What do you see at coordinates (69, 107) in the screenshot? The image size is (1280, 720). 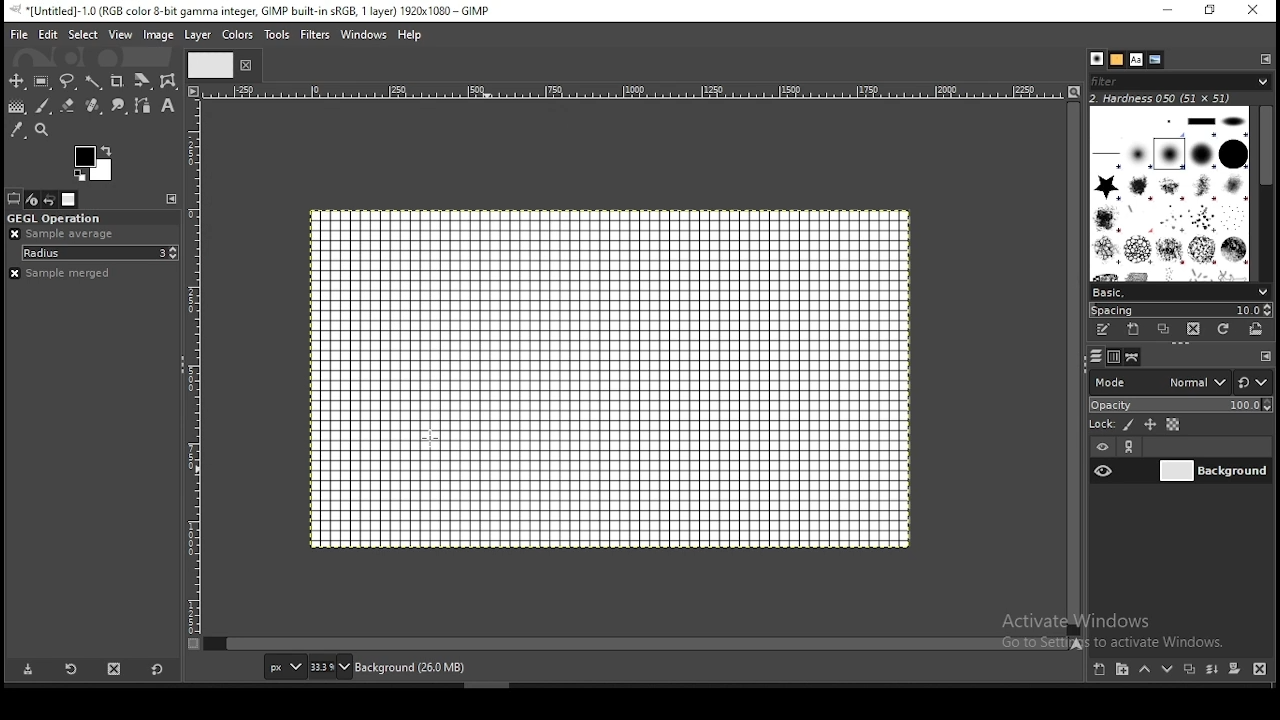 I see `eraser tool` at bounding box center [69, 107].